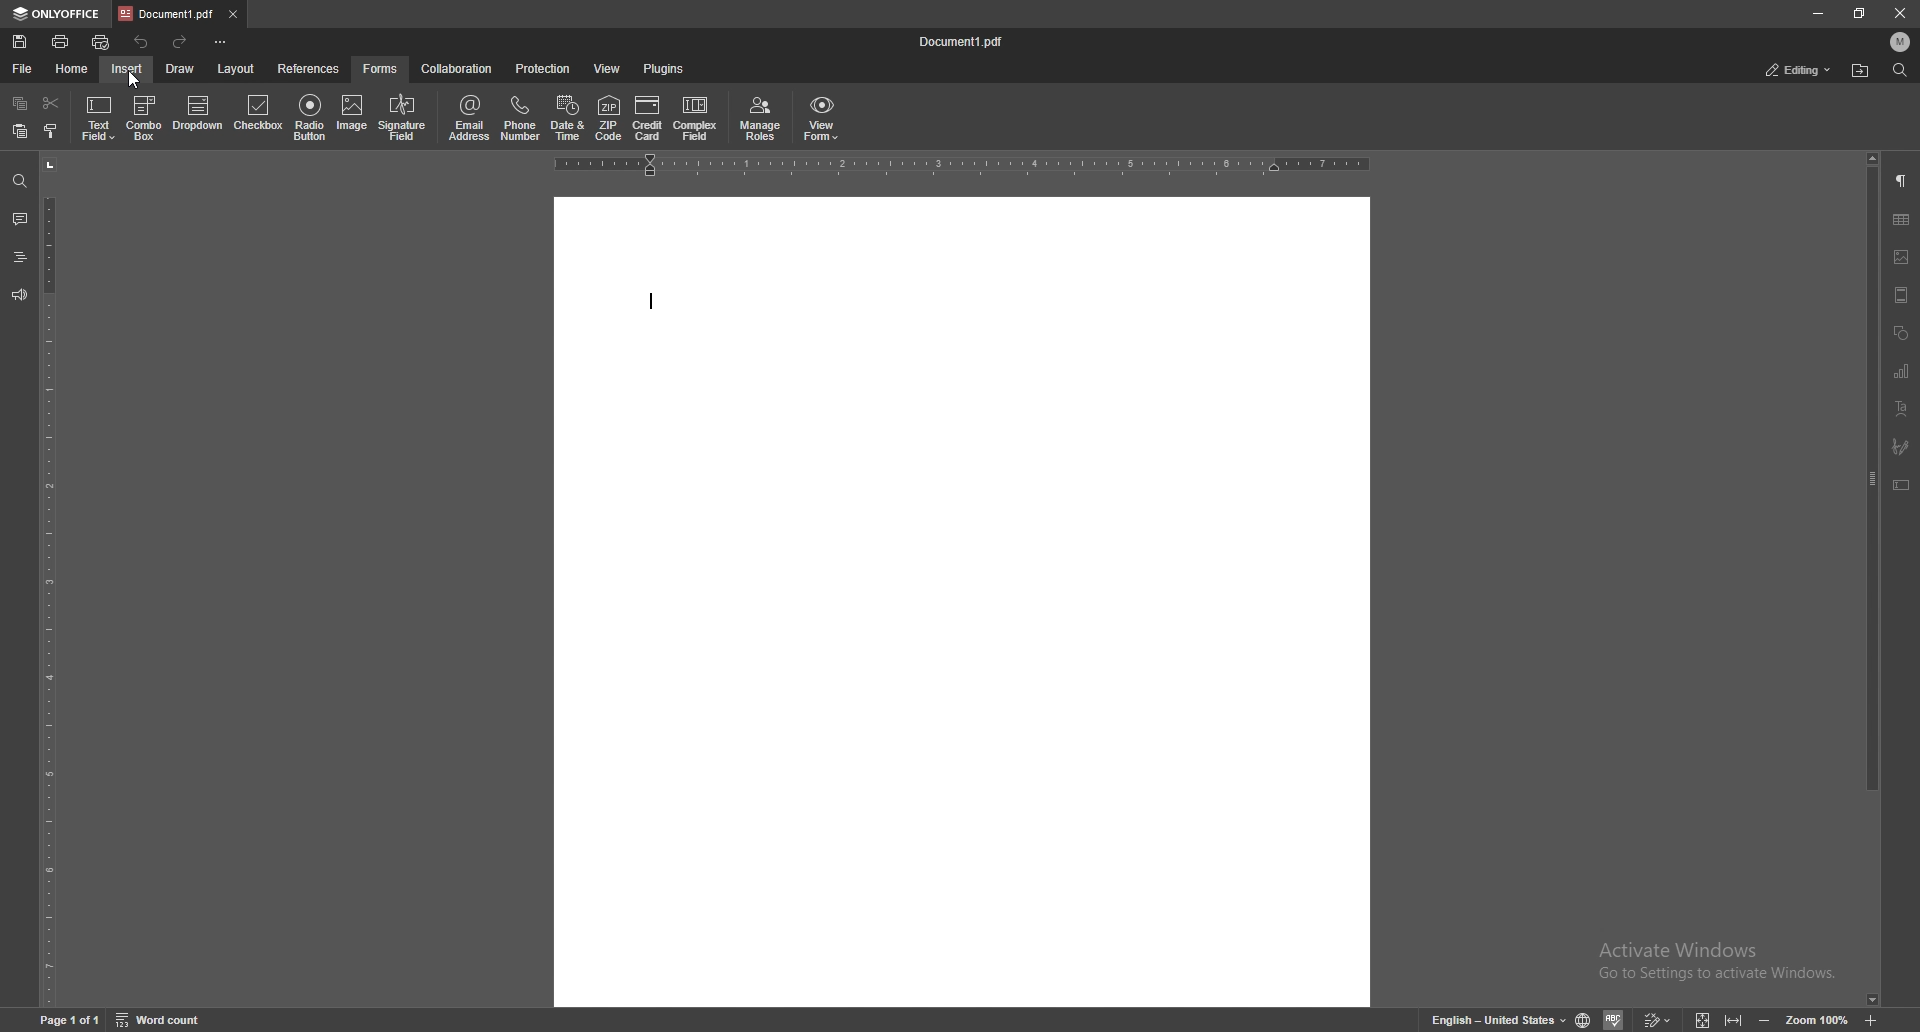 The height and width of the screenshot is (1032, 1920). Describe the element at coordinates (1900, 14) in the screenshot. I see `close` at that location.